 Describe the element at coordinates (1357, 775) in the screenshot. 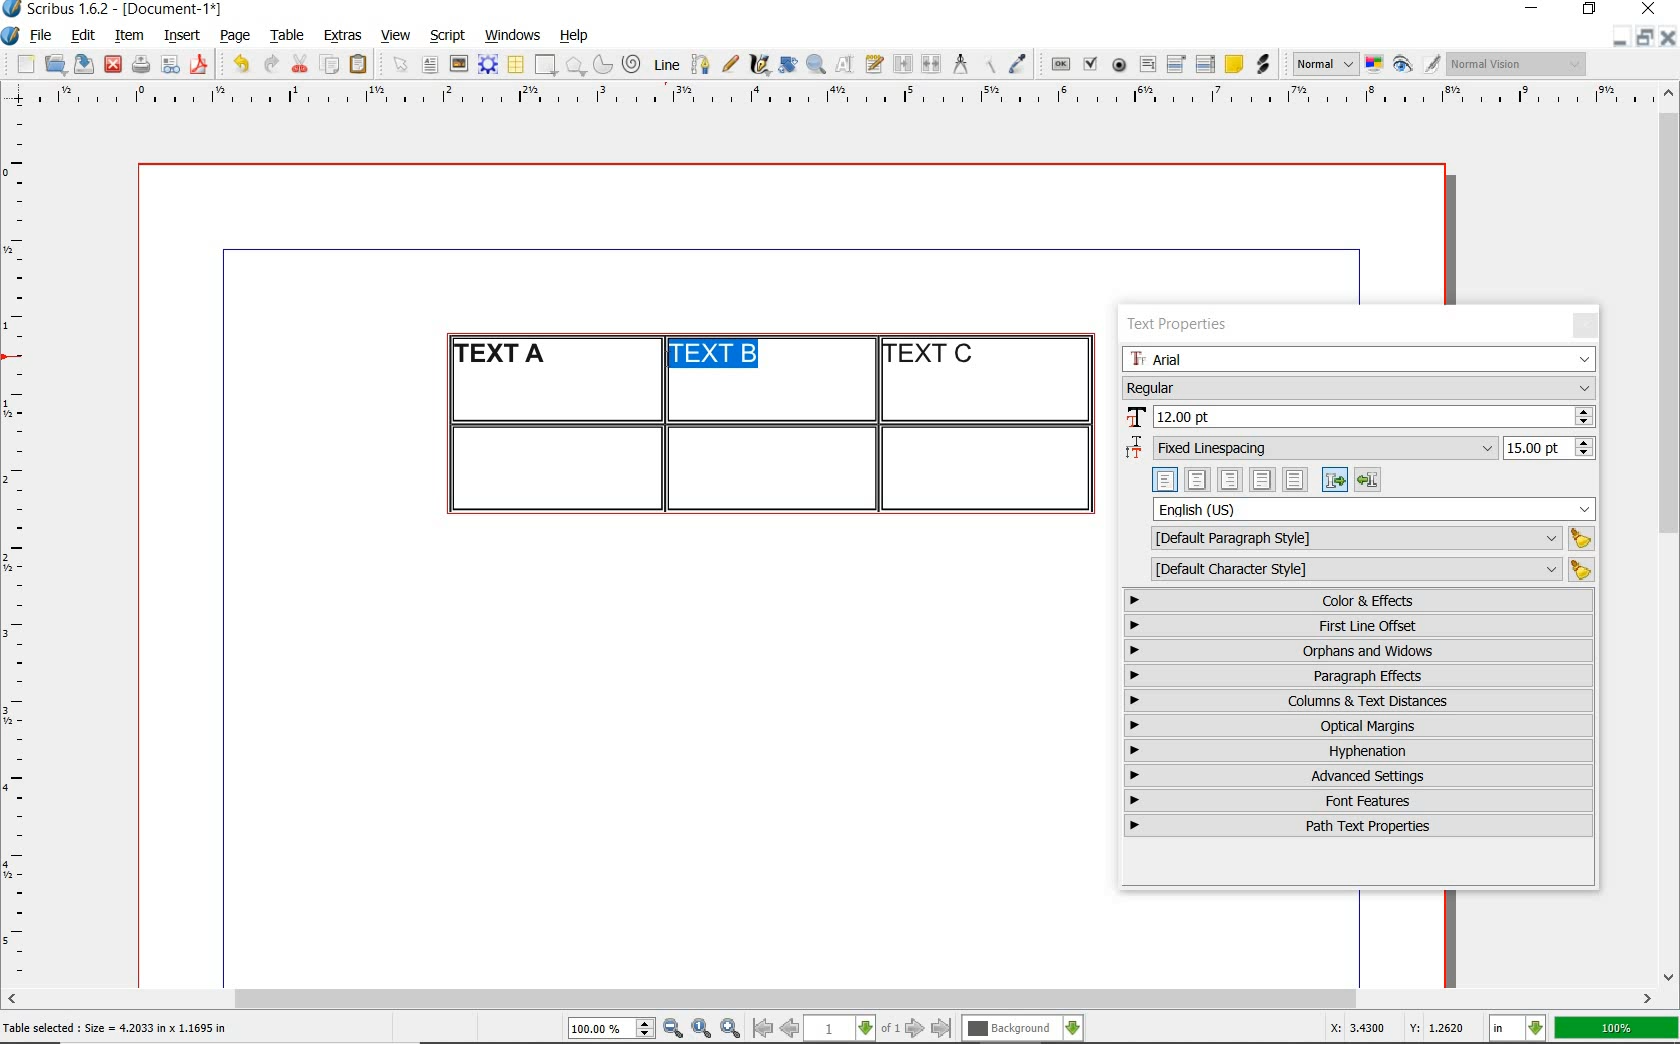

I see `advanced settings` at that location.